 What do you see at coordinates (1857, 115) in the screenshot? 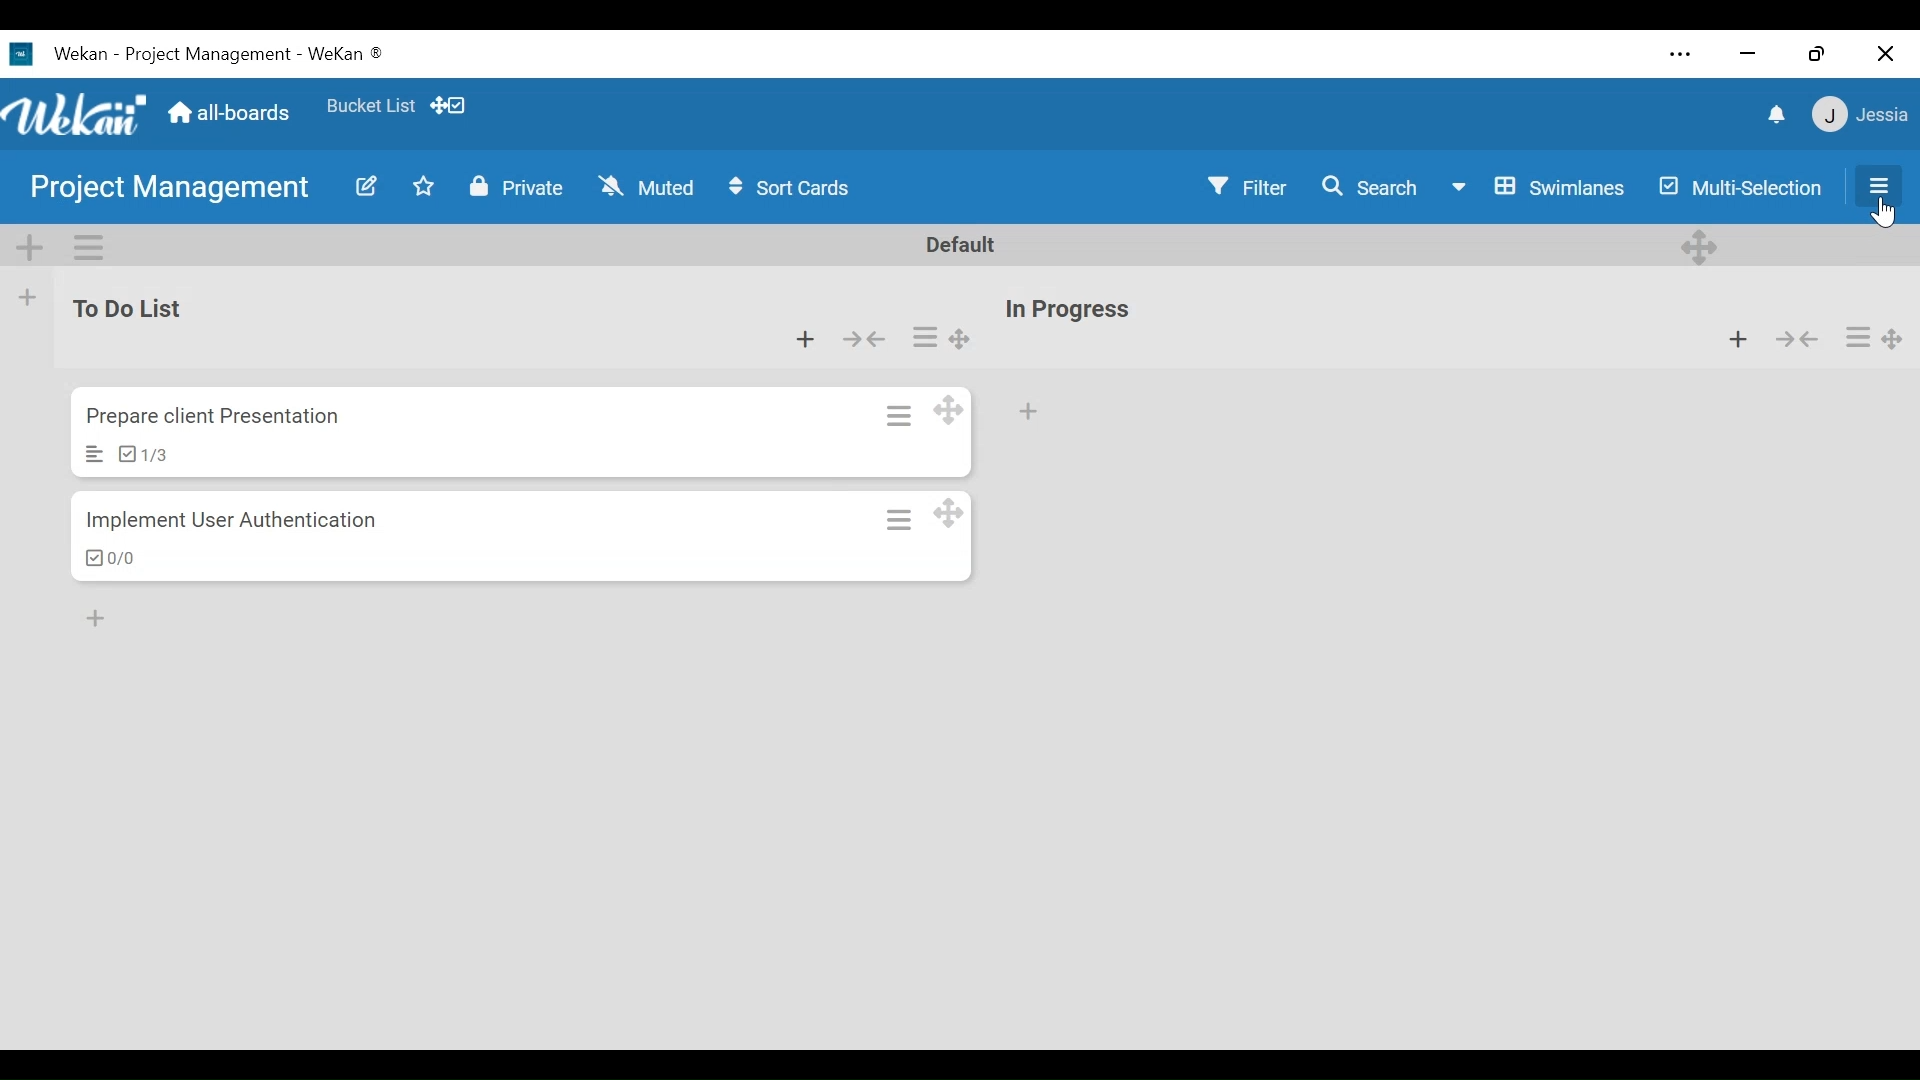
I see `member` at bounding box center [1857, 115].